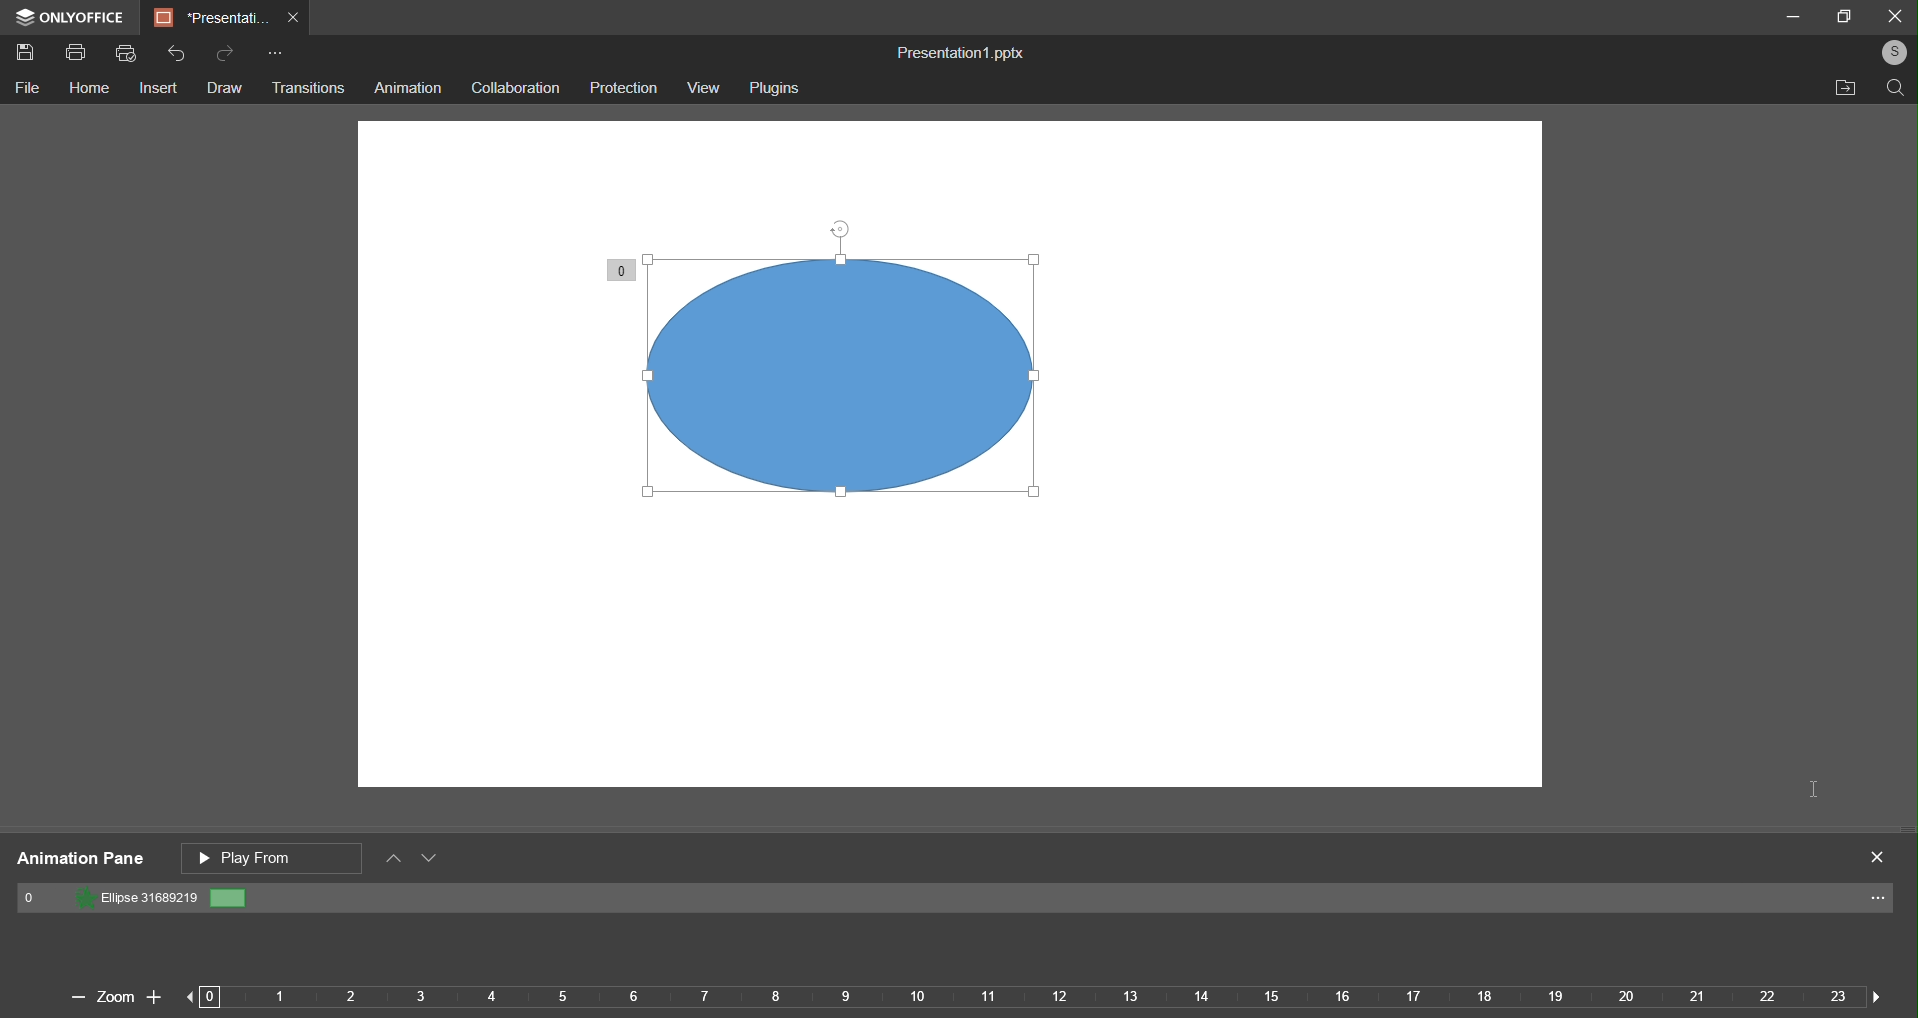 The width and height of the screenshot is (1918, 1018). Describe the element at coordinates (773, 88) in the screenshot. I see `plugins` at that location.